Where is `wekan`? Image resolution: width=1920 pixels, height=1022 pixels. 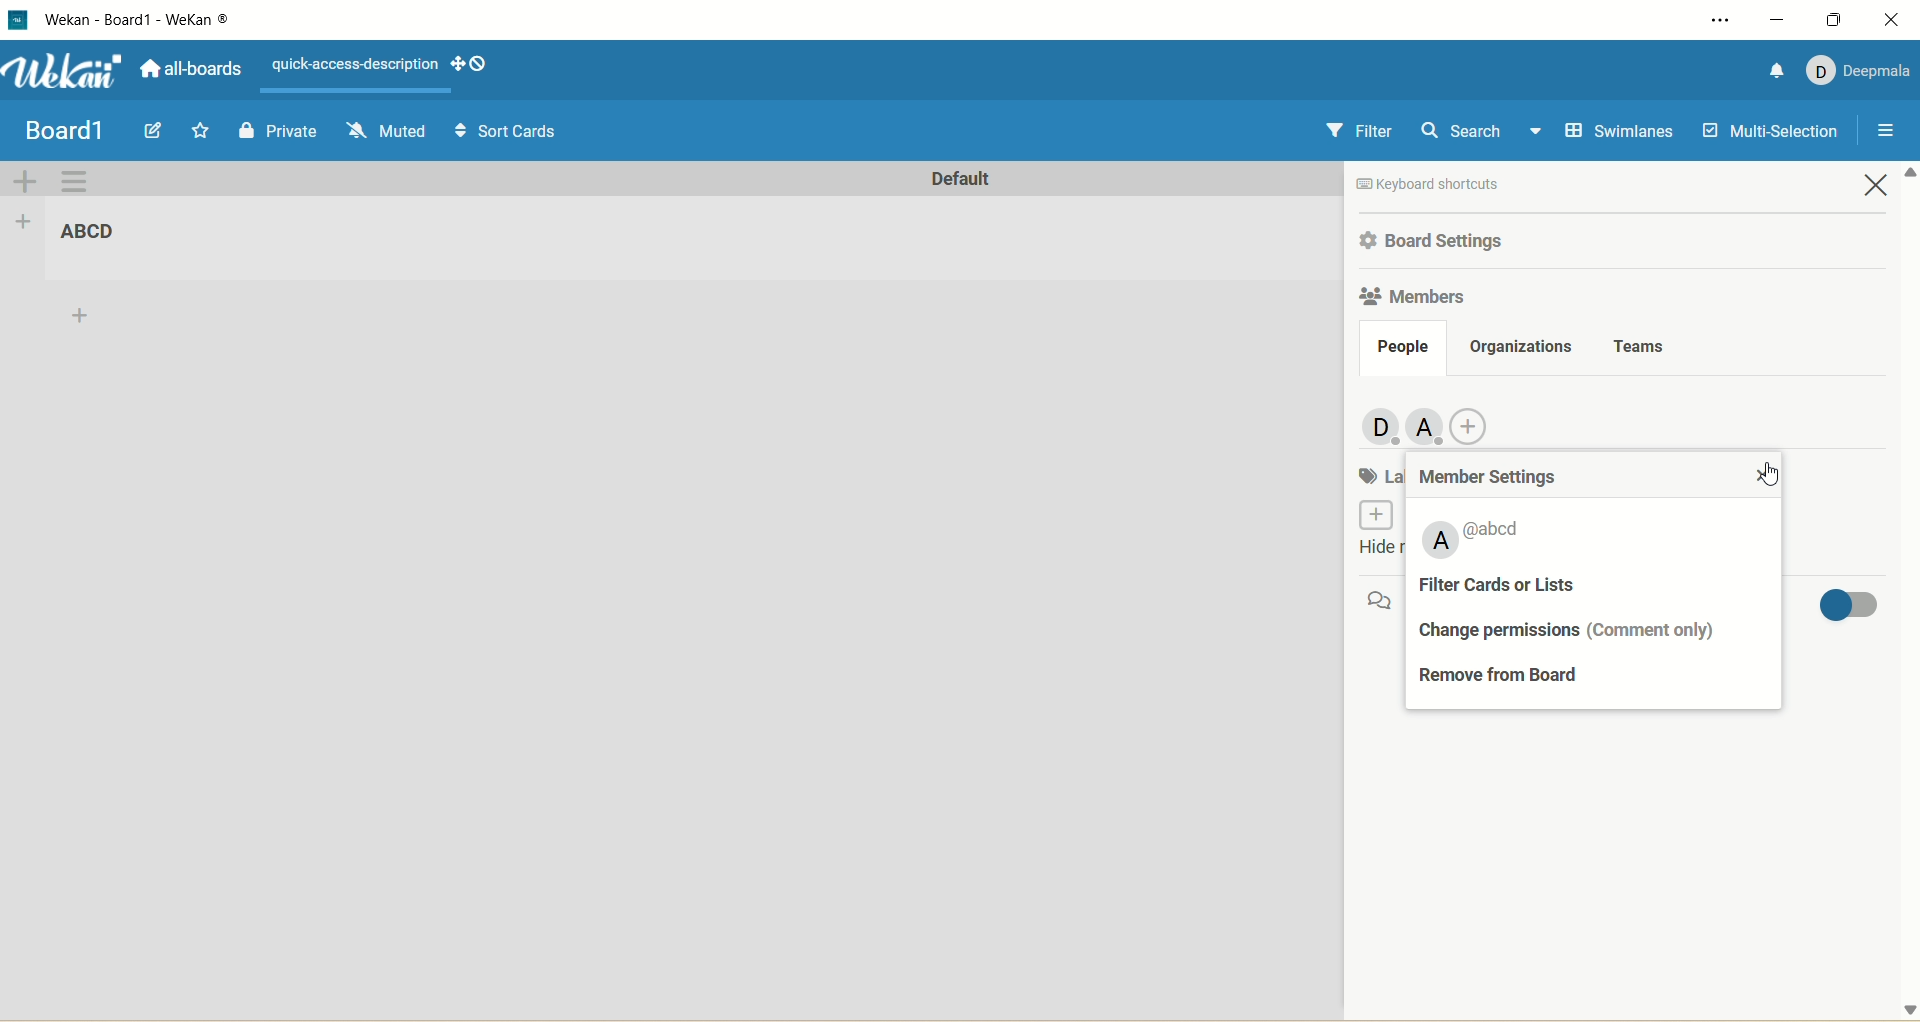
wekan is located at coordinates (66, 70).